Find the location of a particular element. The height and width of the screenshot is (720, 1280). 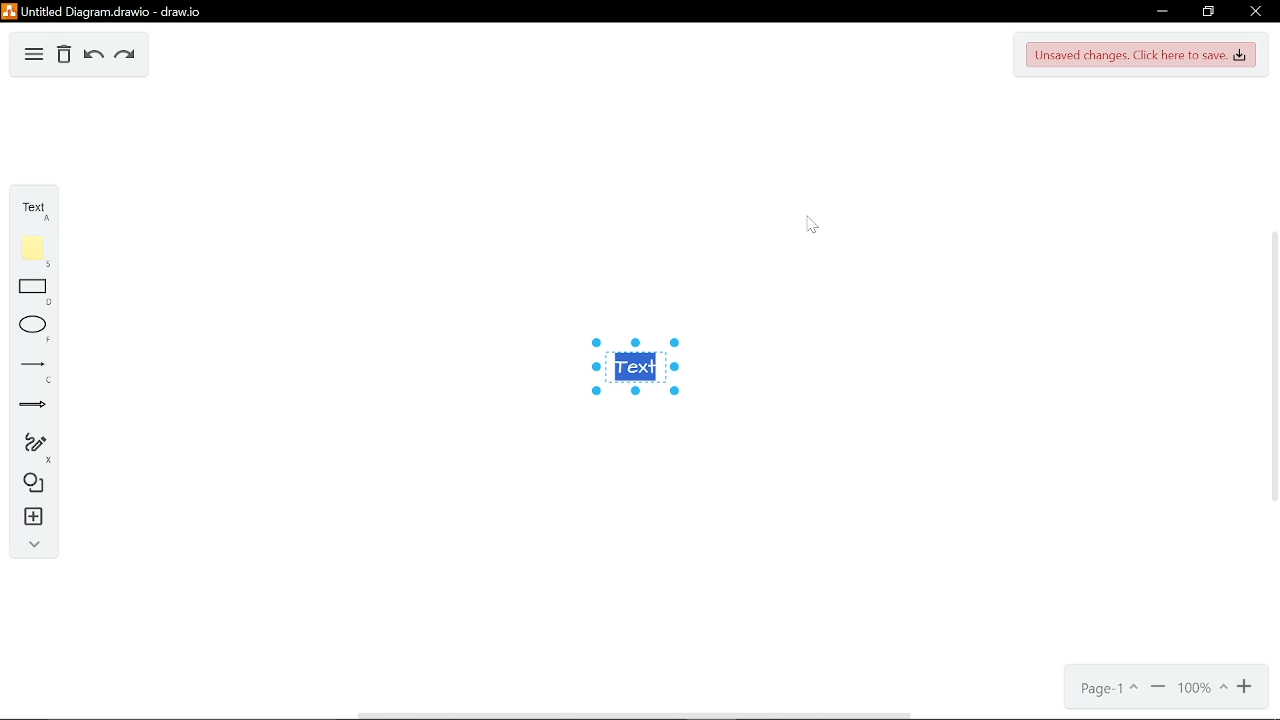

Text added is located at coordinates (644, 369).